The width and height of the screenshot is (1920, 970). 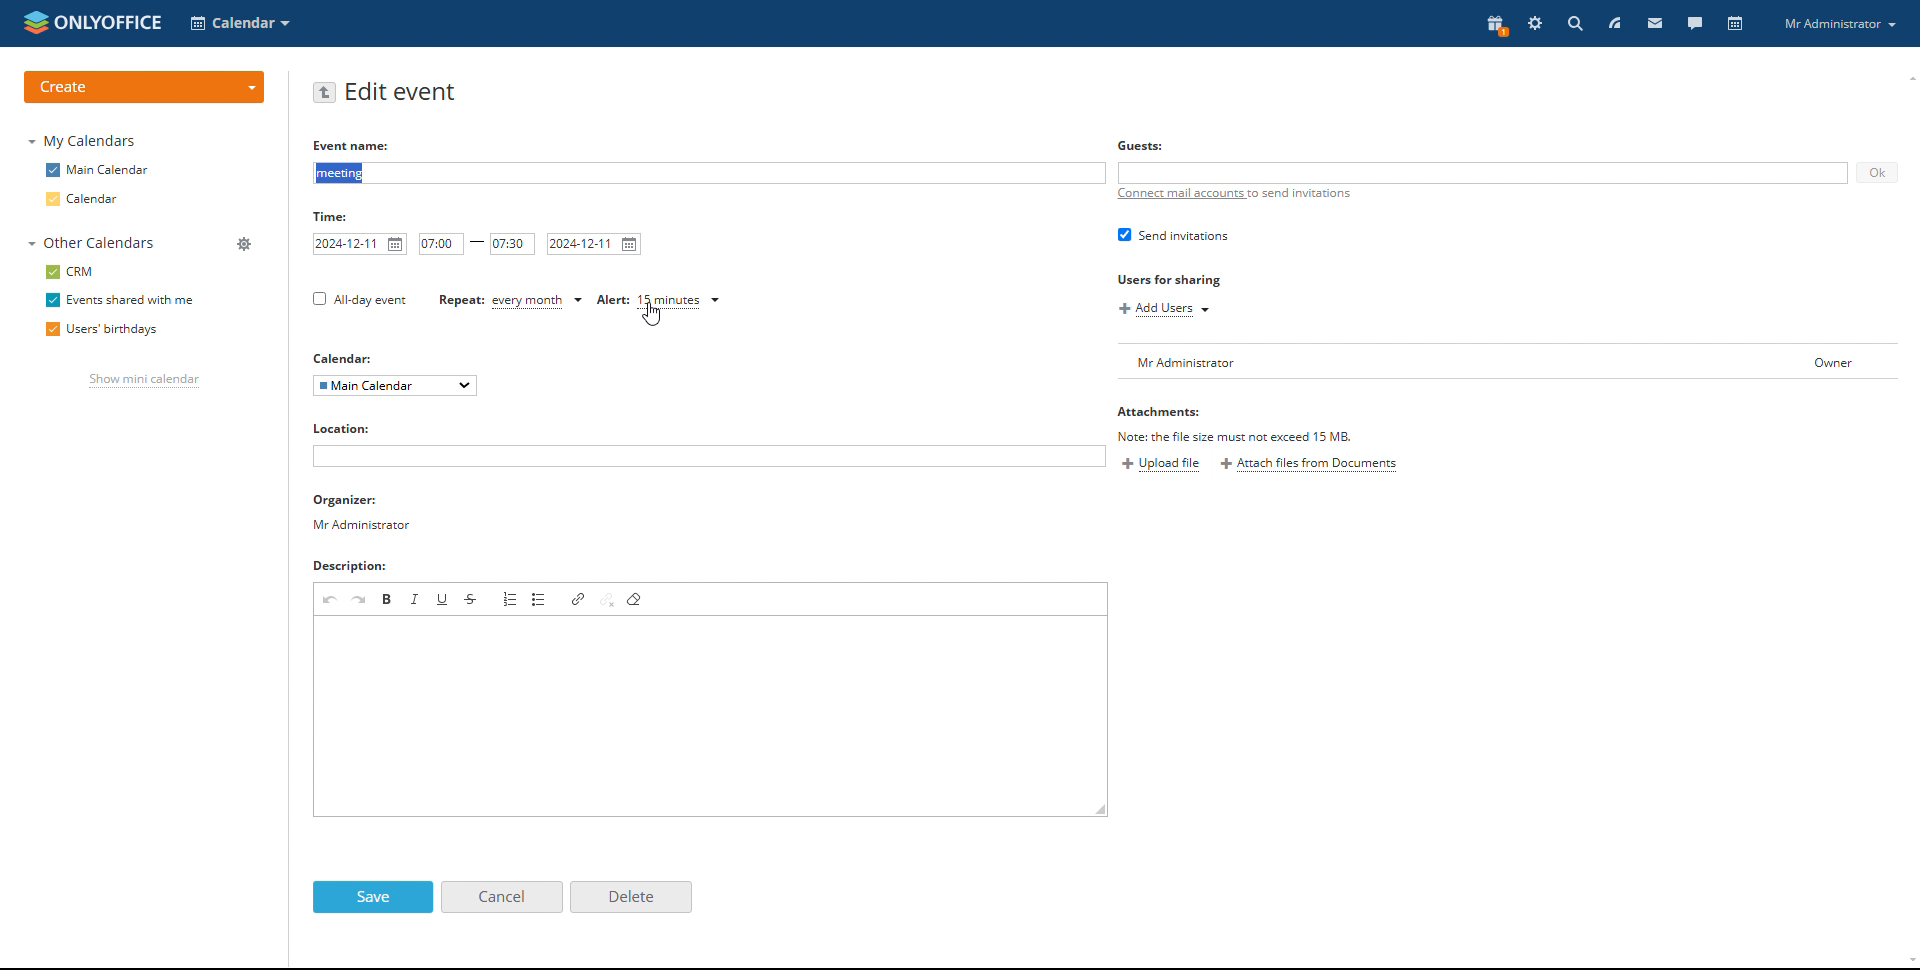 I want to click on redo, so click(x=360, y=599).